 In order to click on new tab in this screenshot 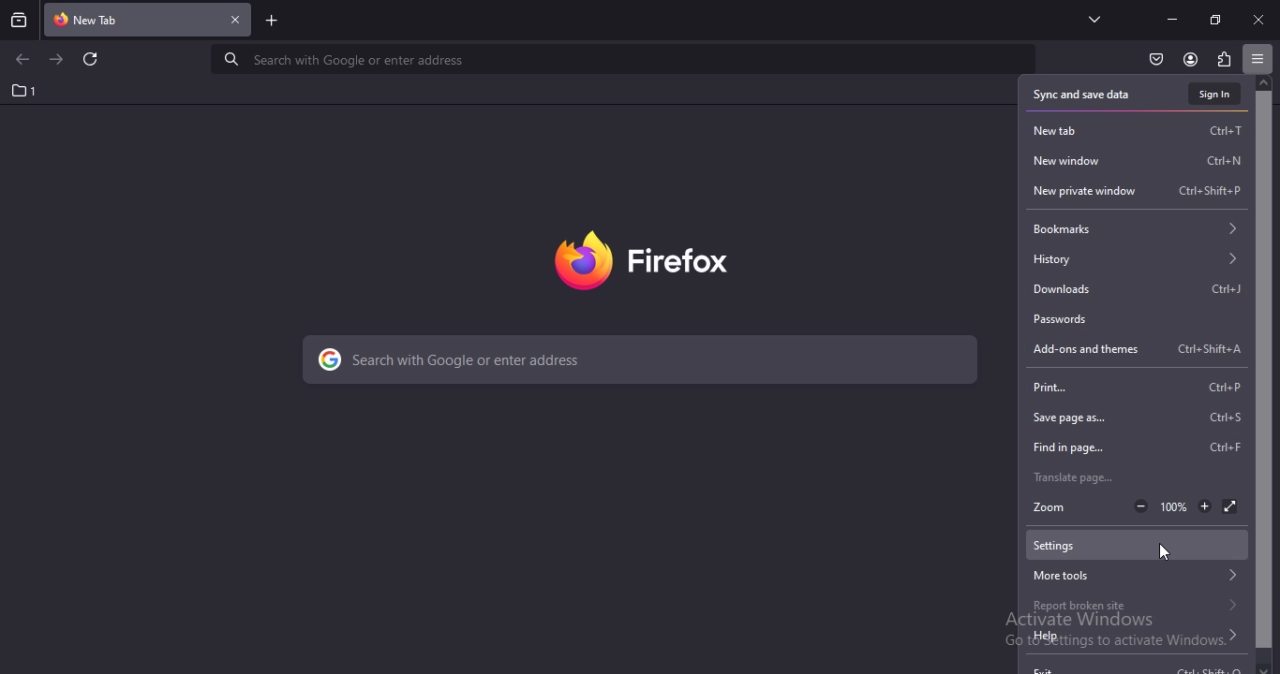, I will do `click(273, 22)`.